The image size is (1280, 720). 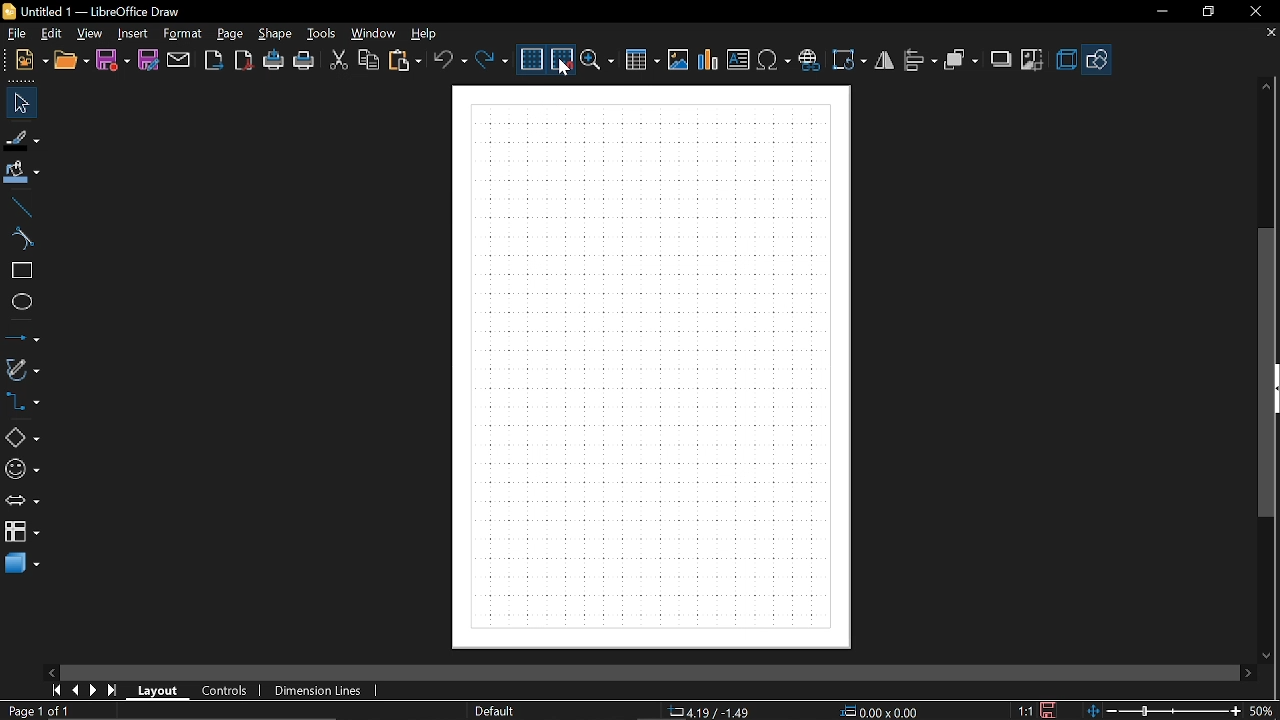 What do you see at coordinates (86, 34) in the screenshot?
I see `View` at bounding box center [86, 34].